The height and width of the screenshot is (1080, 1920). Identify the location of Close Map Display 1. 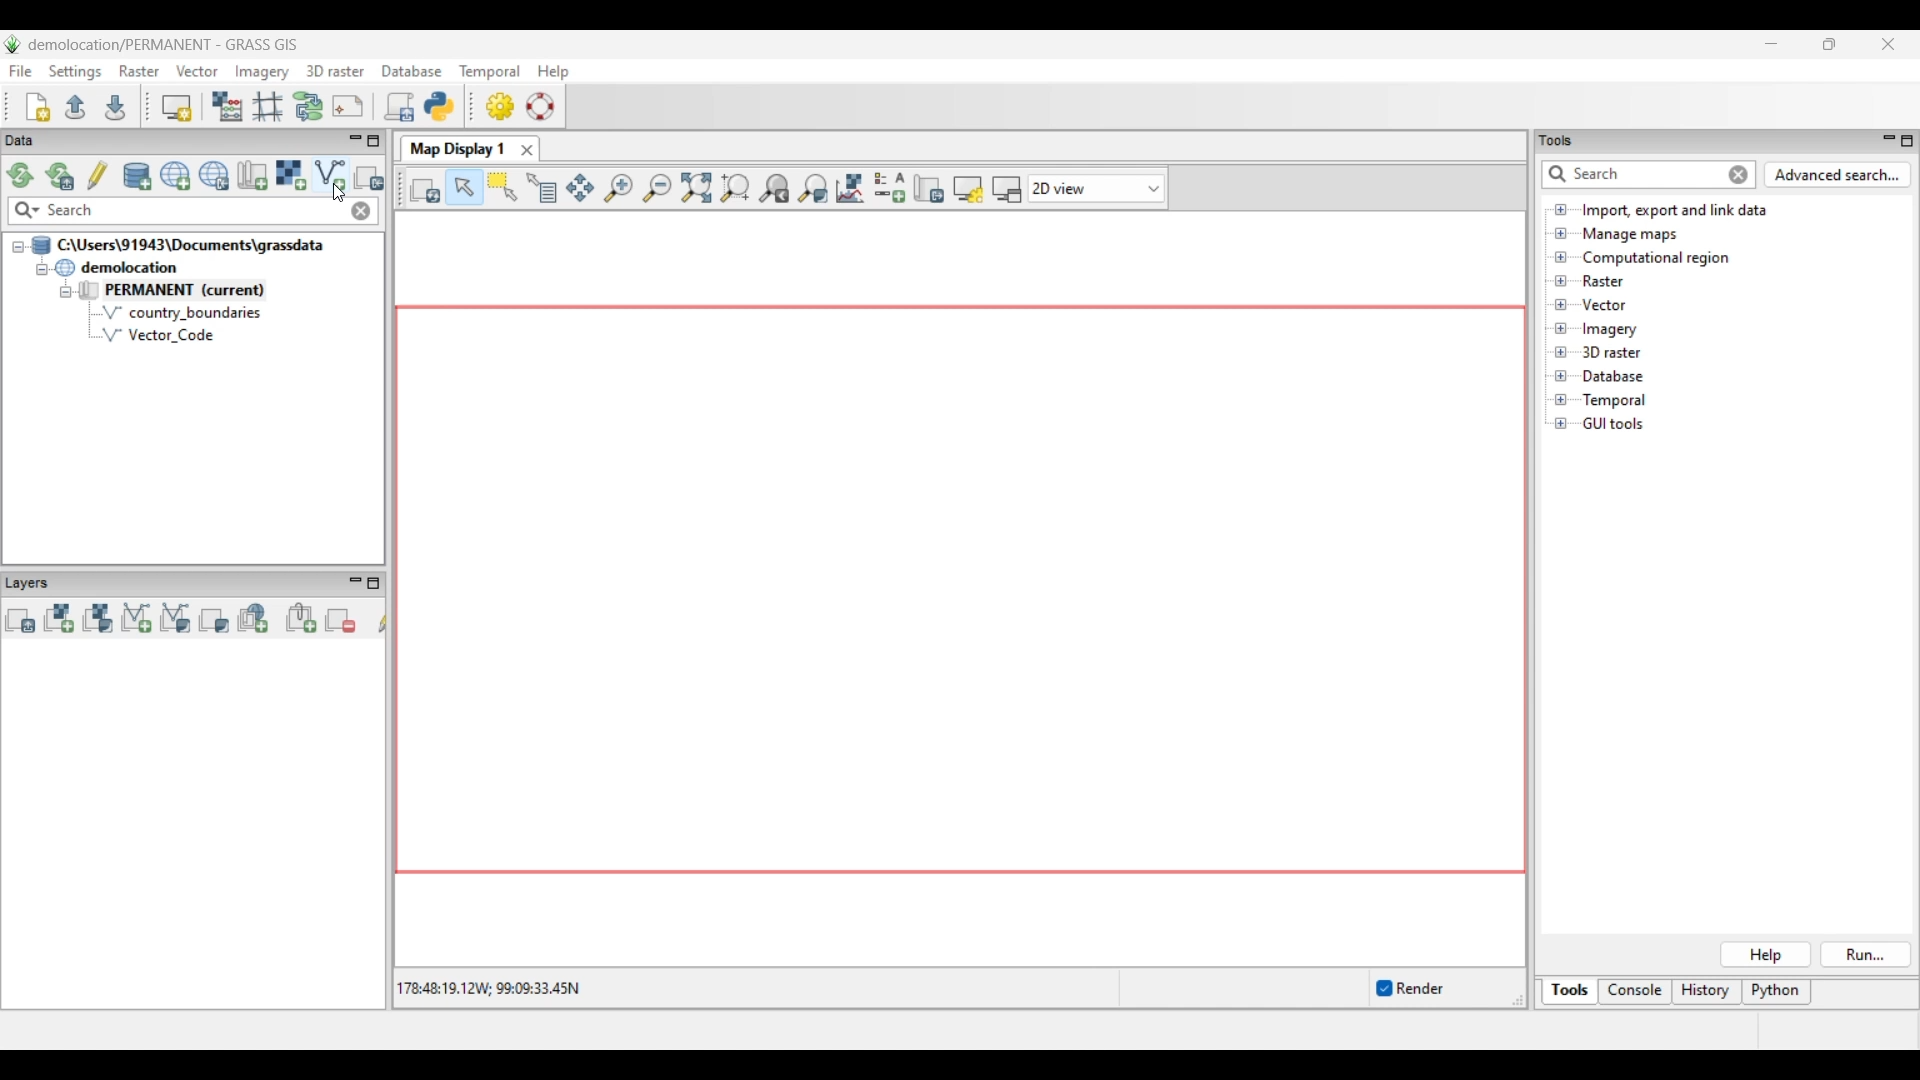
(526, 150).